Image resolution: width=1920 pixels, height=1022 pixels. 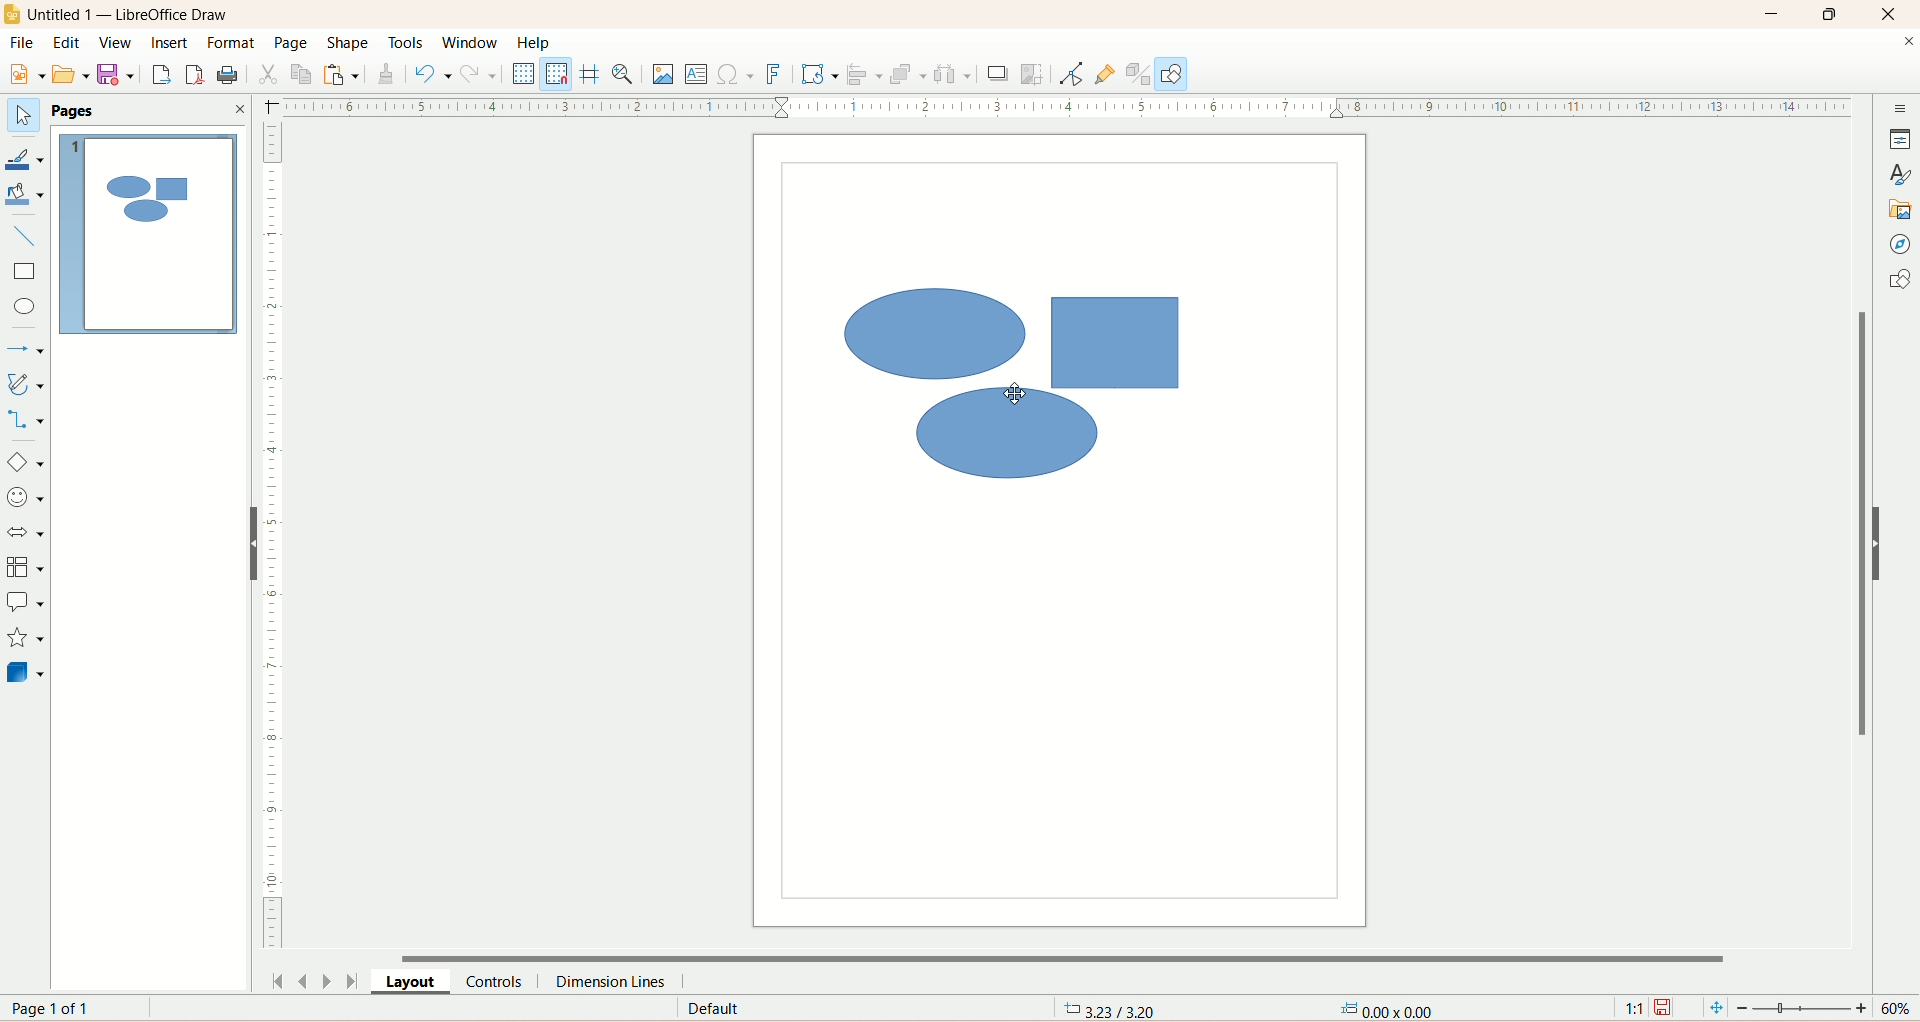 I want to click on copy, so click(x=303, y=75).